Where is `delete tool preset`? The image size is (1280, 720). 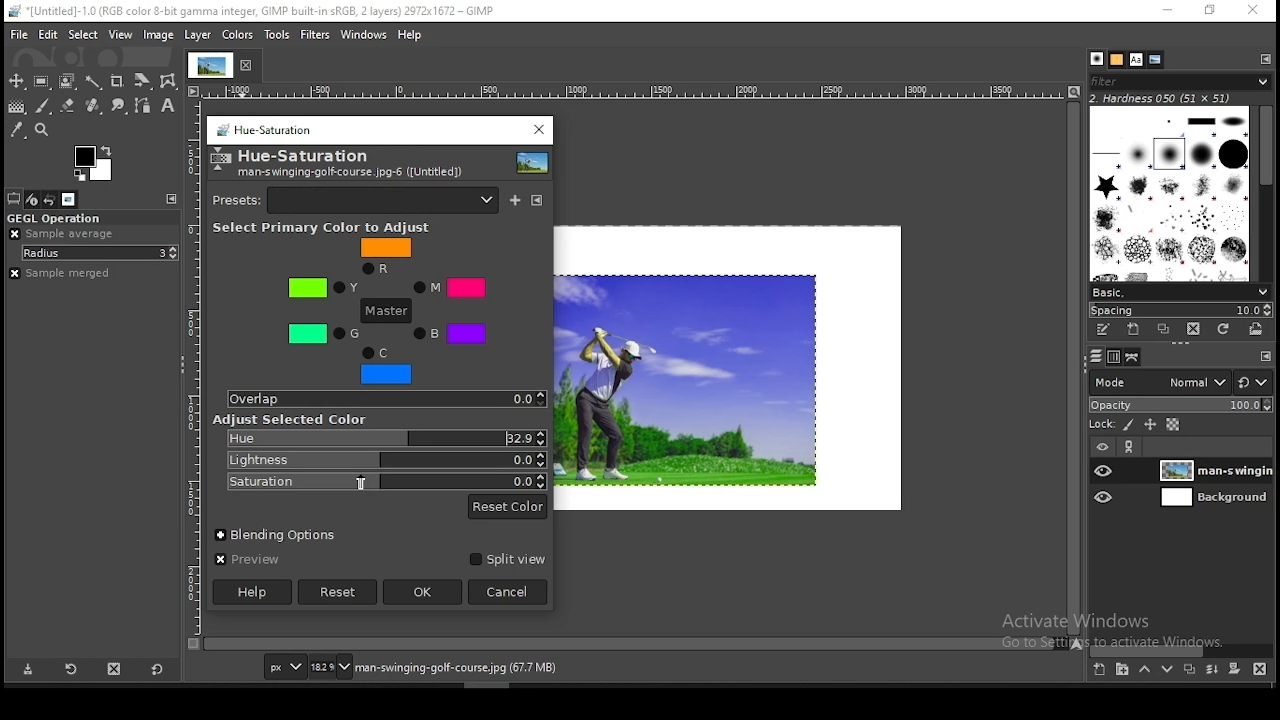 delete tool preset is located at coordinates (113, 670).